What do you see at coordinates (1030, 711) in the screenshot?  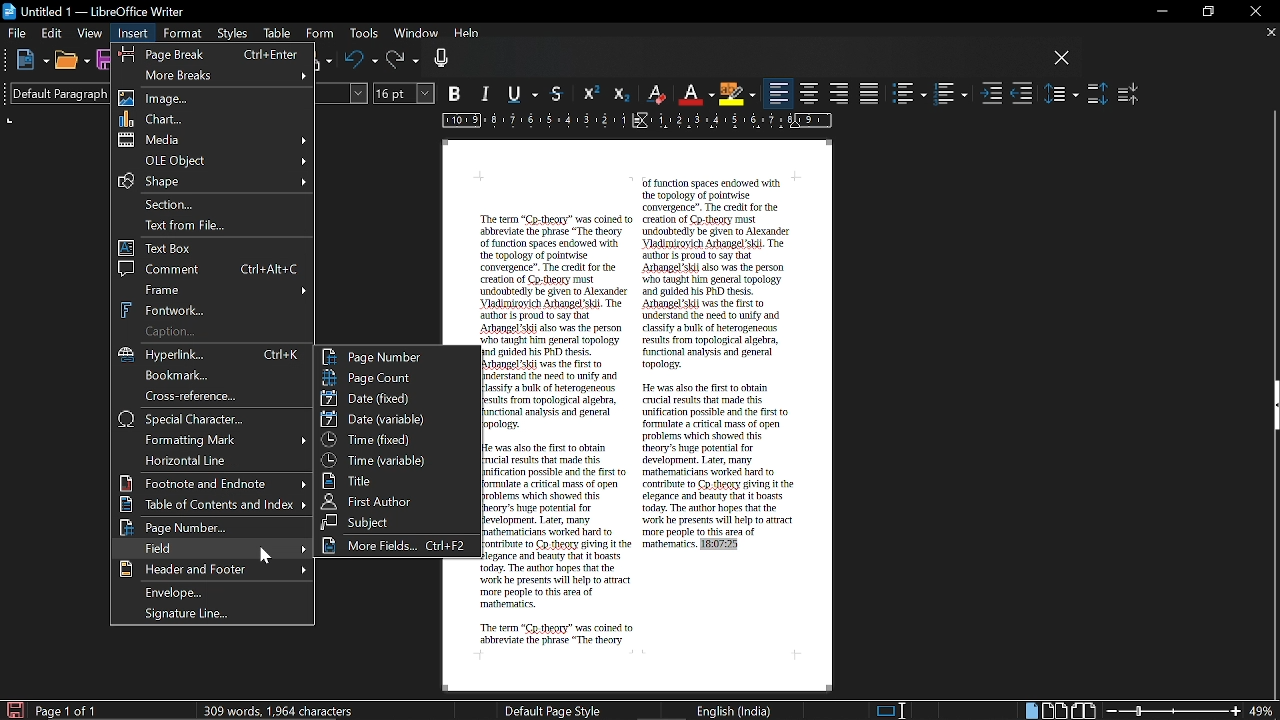 I see `Single page view` at bounding box center [1030, 711].